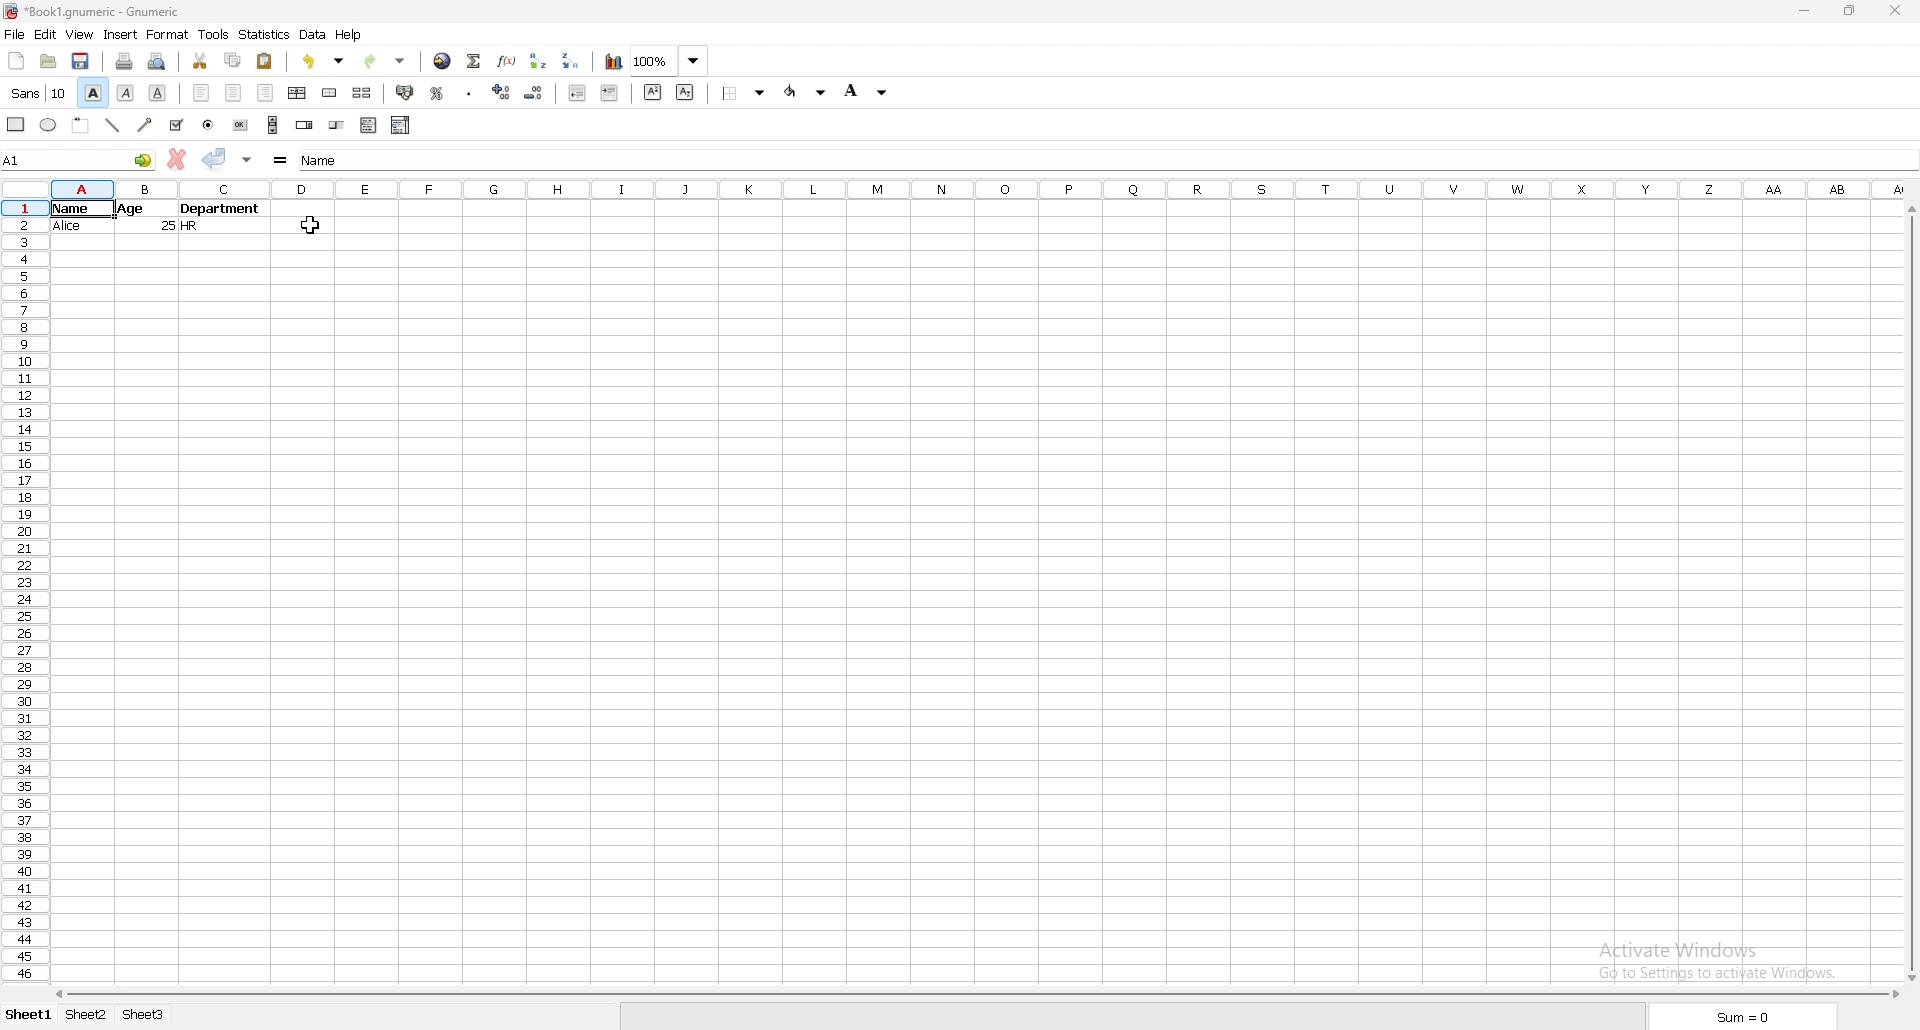  What do you see at coordinates (200, 61) in the screenshot?
I see `cut` at bounding box center [200, 61].